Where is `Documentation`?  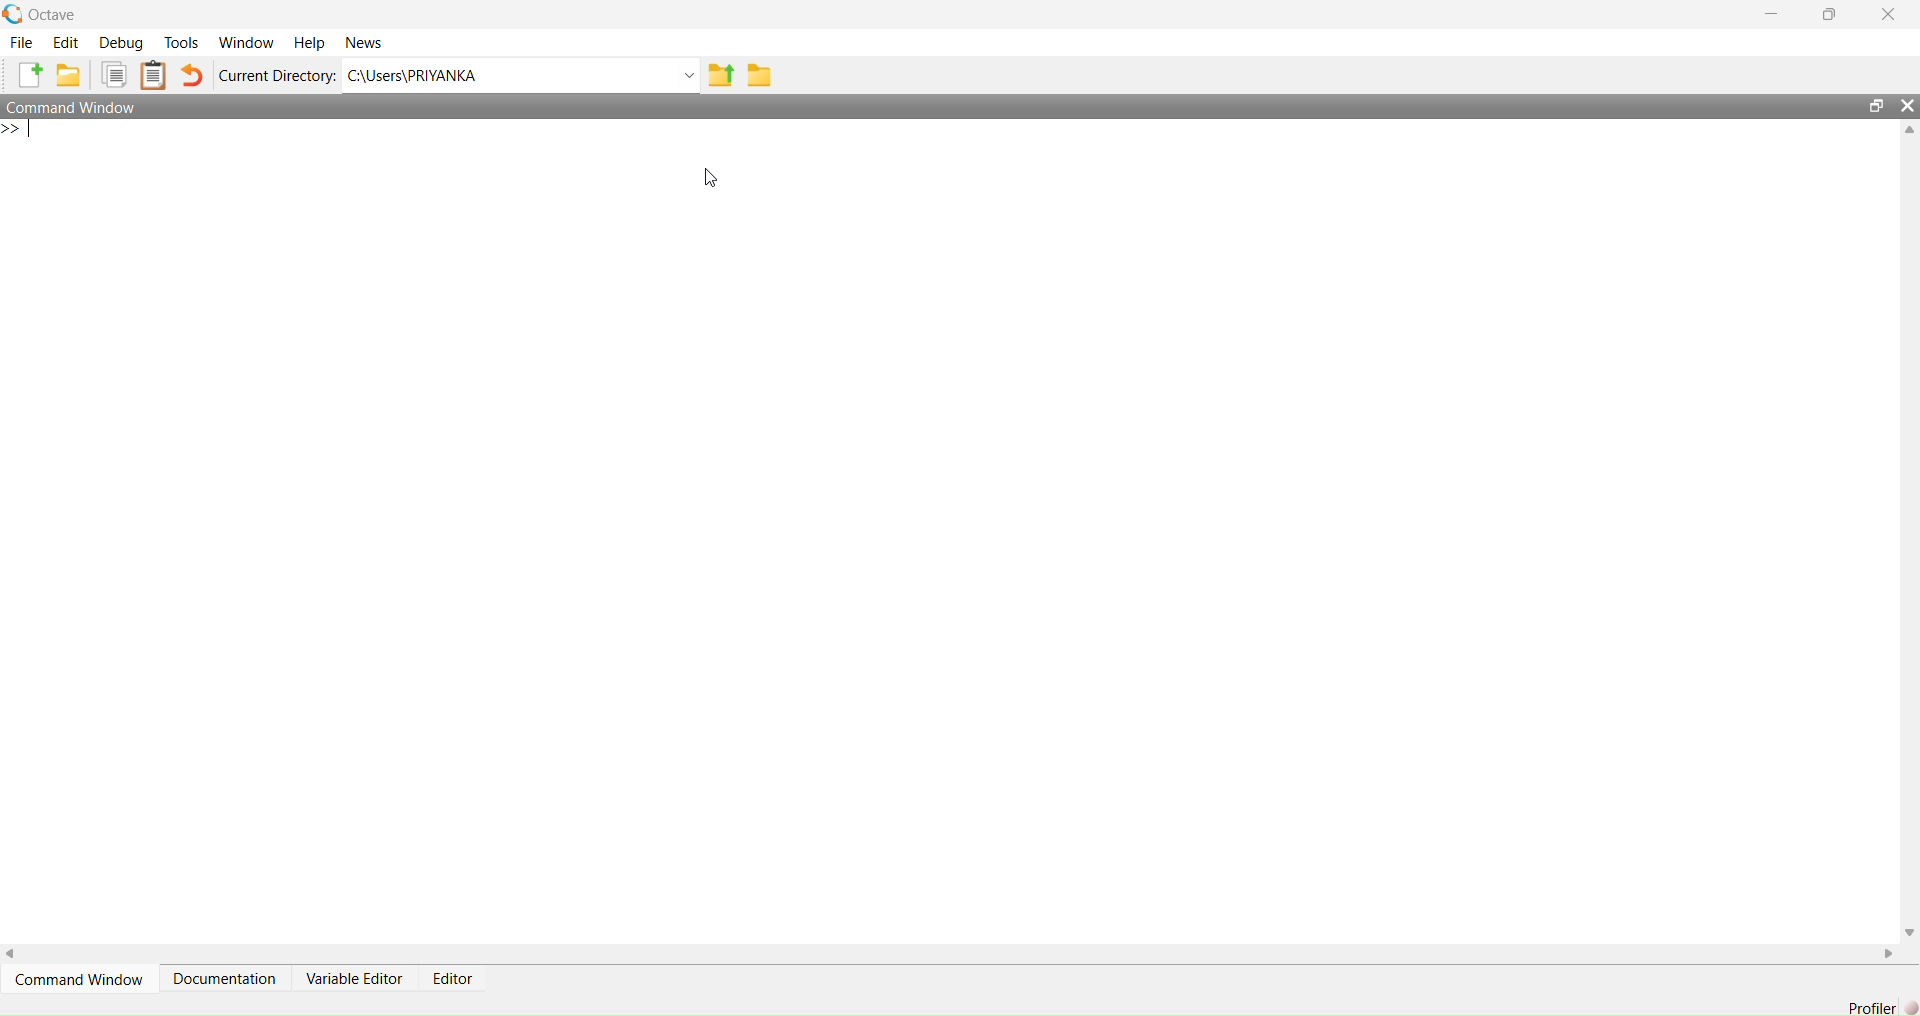
Documentation is located at coordinates (225, 979).